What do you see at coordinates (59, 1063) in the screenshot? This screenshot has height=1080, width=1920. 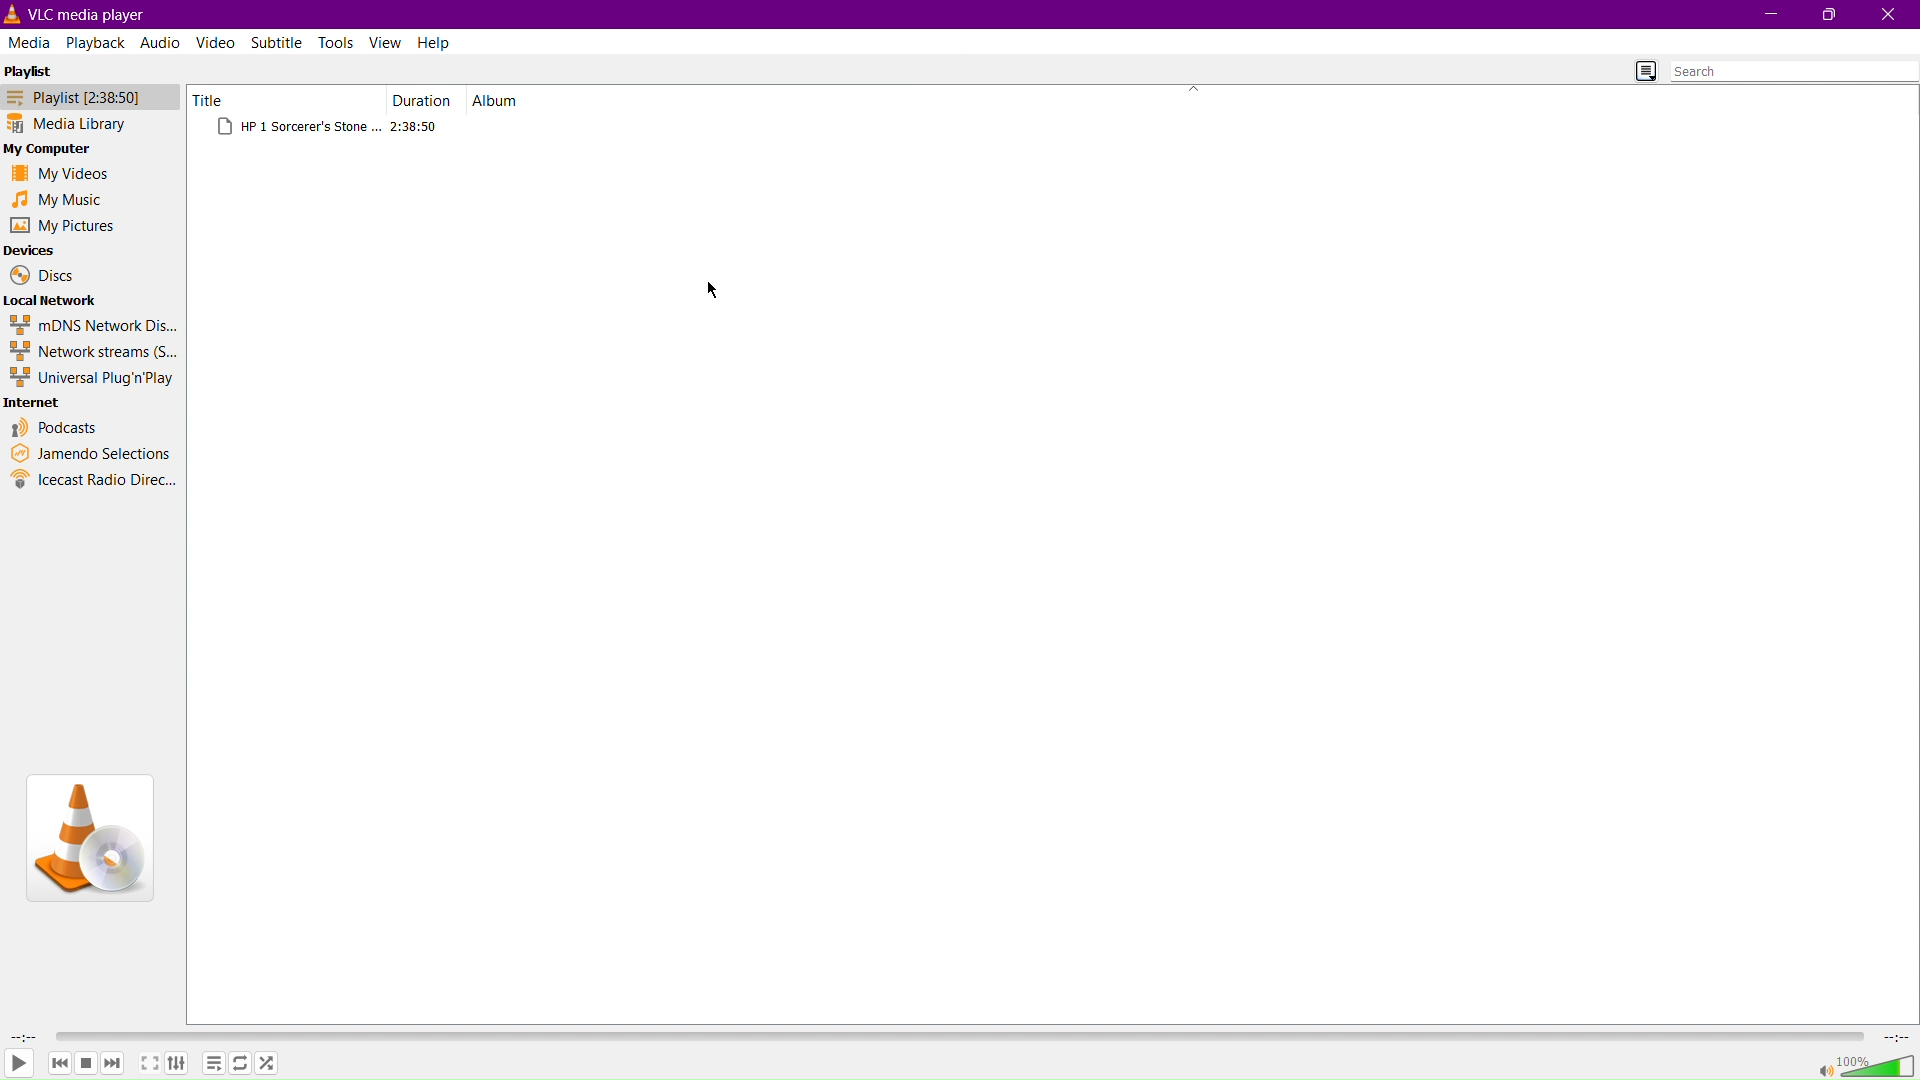 I see `Skip back` at bounding box center [59, 1063].